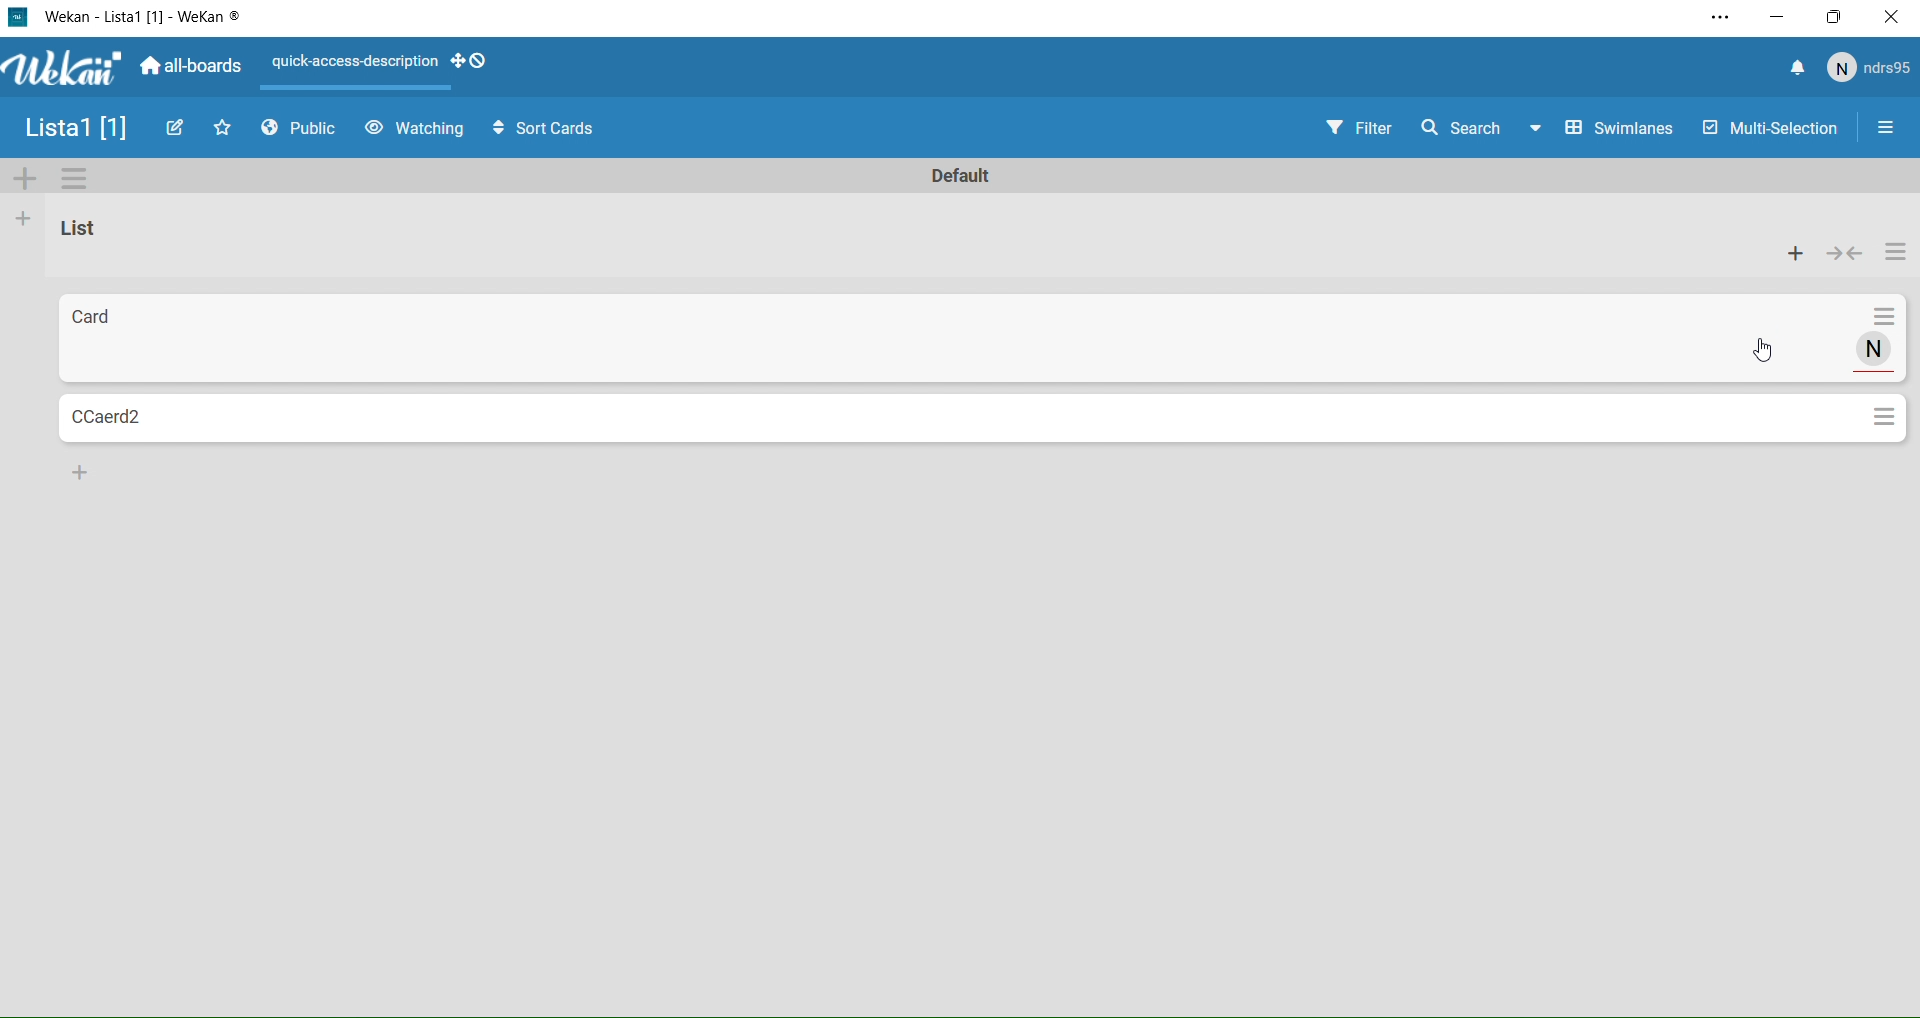 The width and height of the screenshot is (1920, 1018). Describe the element at coordinates (70, 130) in the screenshot. I see `Name` at that location.